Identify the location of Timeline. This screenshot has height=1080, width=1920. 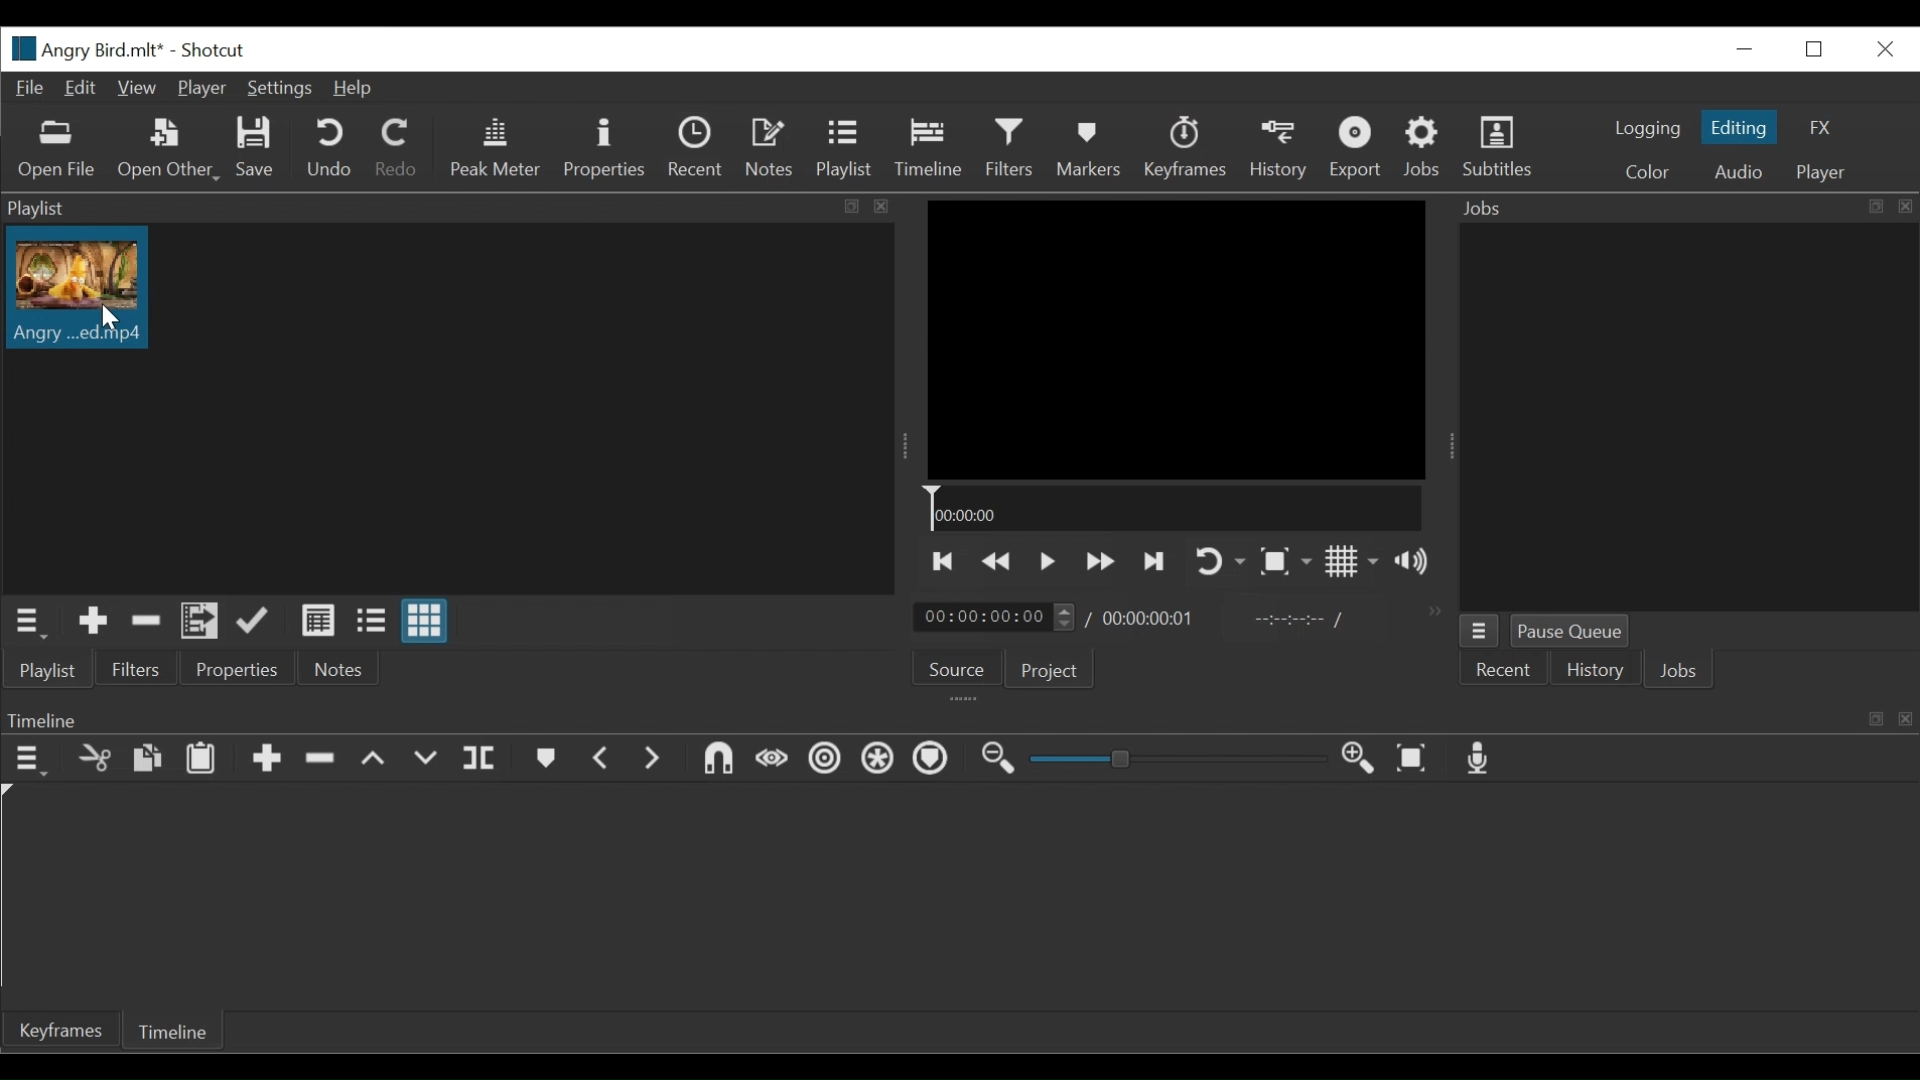
(928, 147).